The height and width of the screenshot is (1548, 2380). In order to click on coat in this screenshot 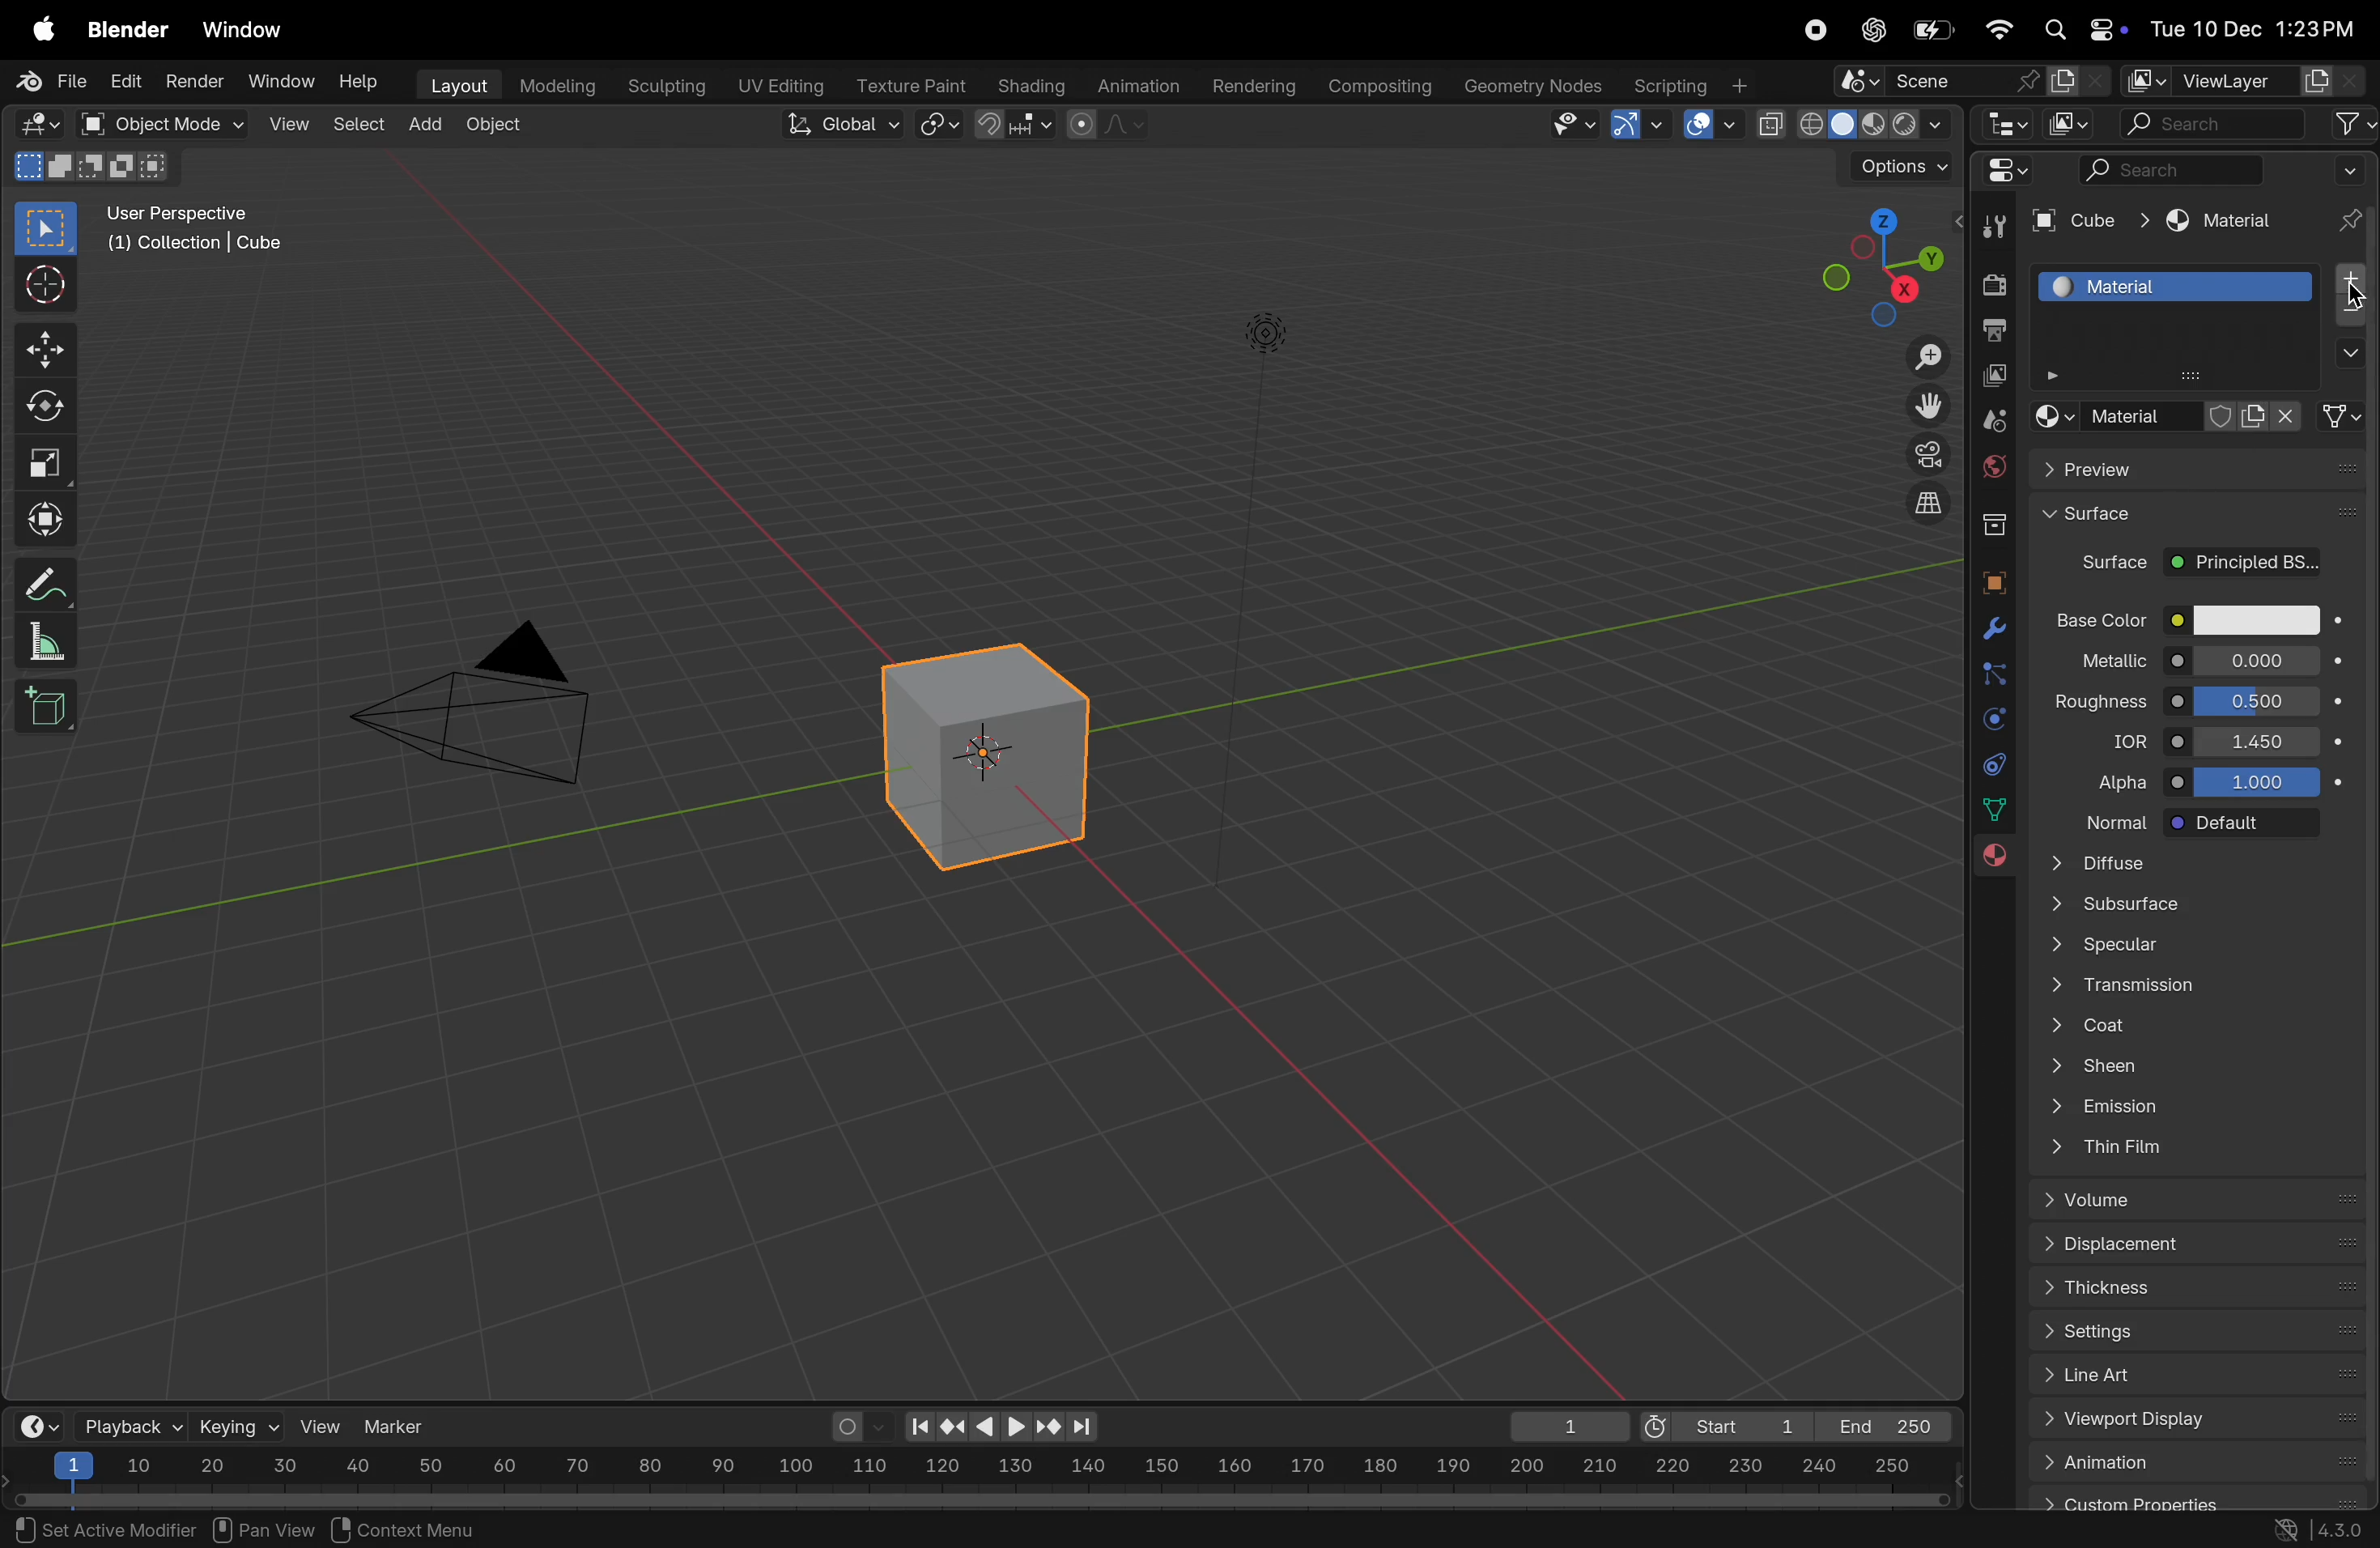, I will do `click(2158, 1025)`.